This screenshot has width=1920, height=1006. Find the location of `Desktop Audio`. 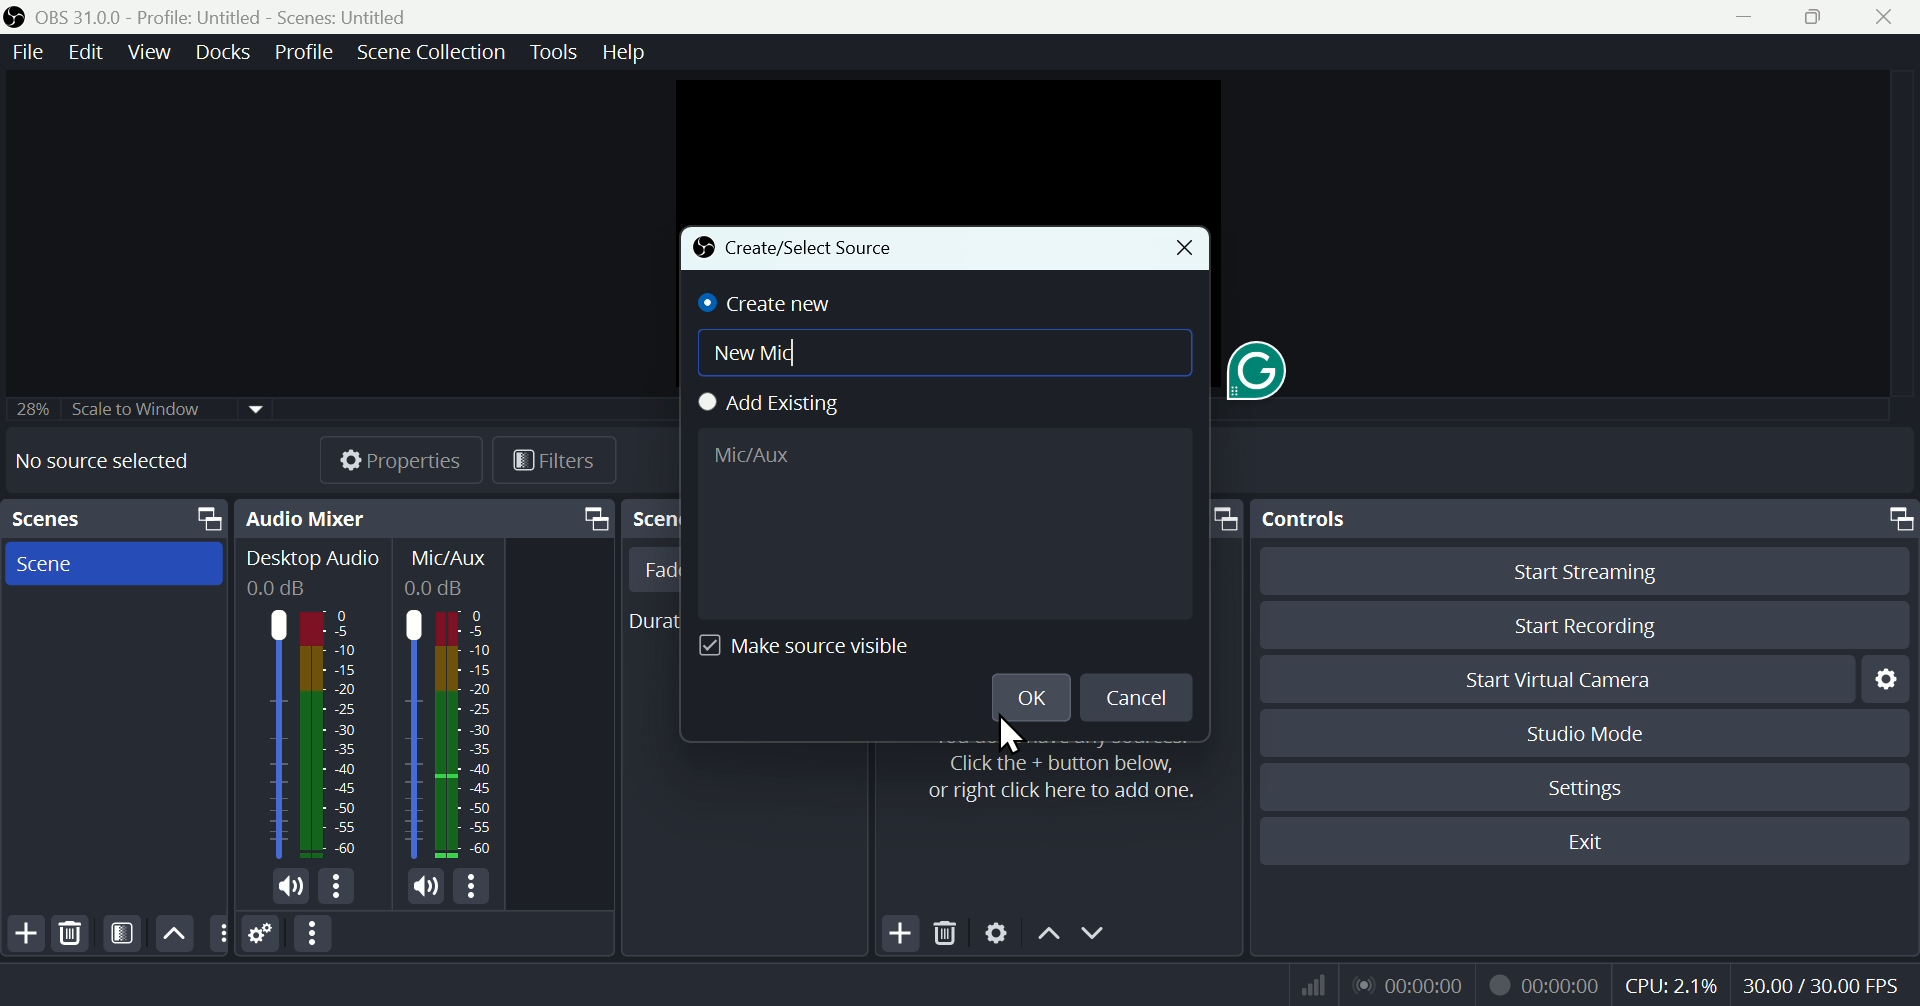

Desktop Audio is located at coordinates (273, 735).